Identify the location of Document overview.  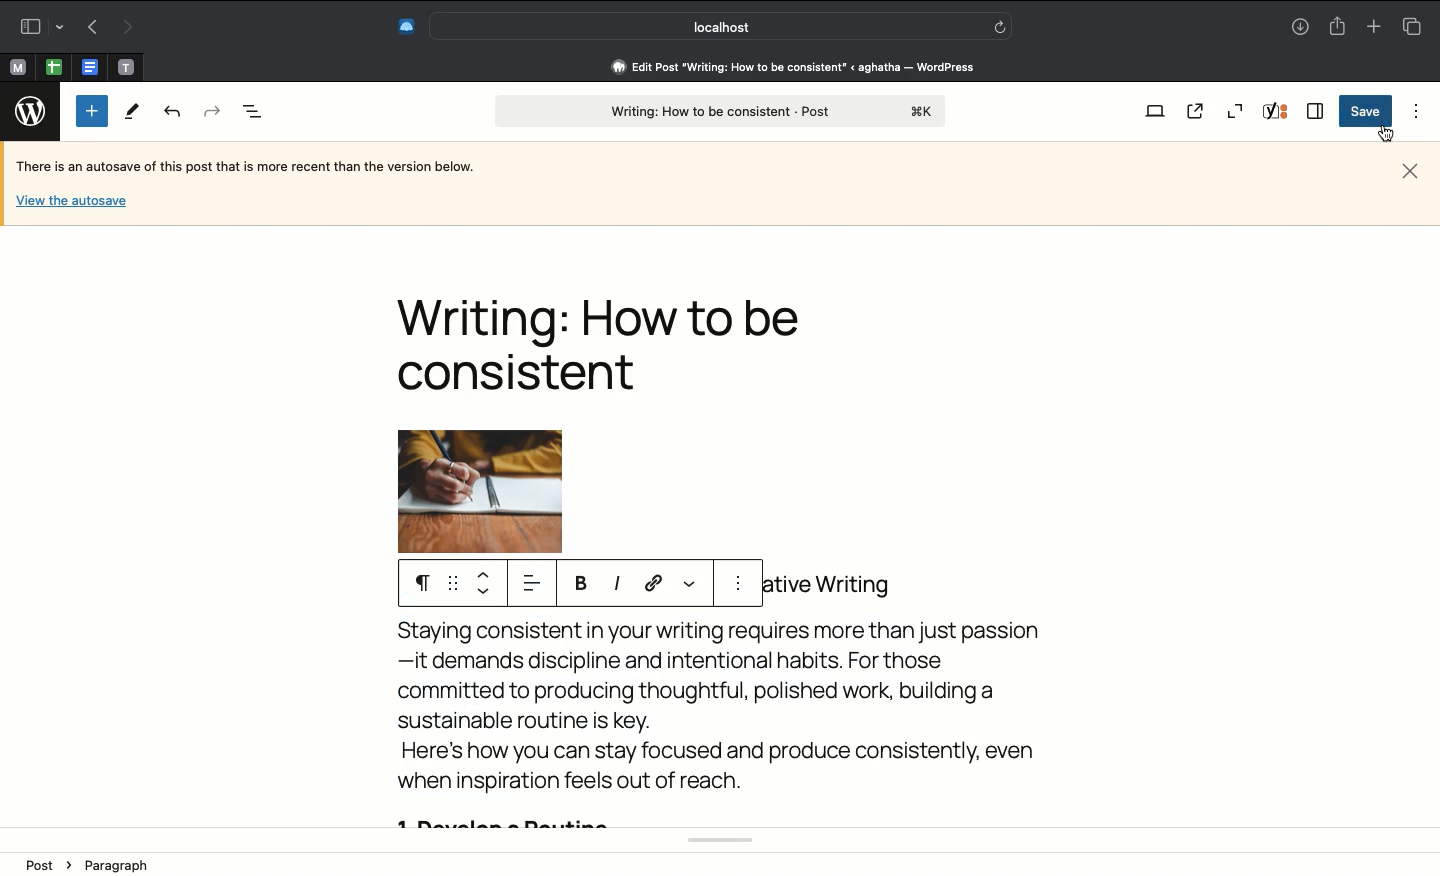
(253, 113).